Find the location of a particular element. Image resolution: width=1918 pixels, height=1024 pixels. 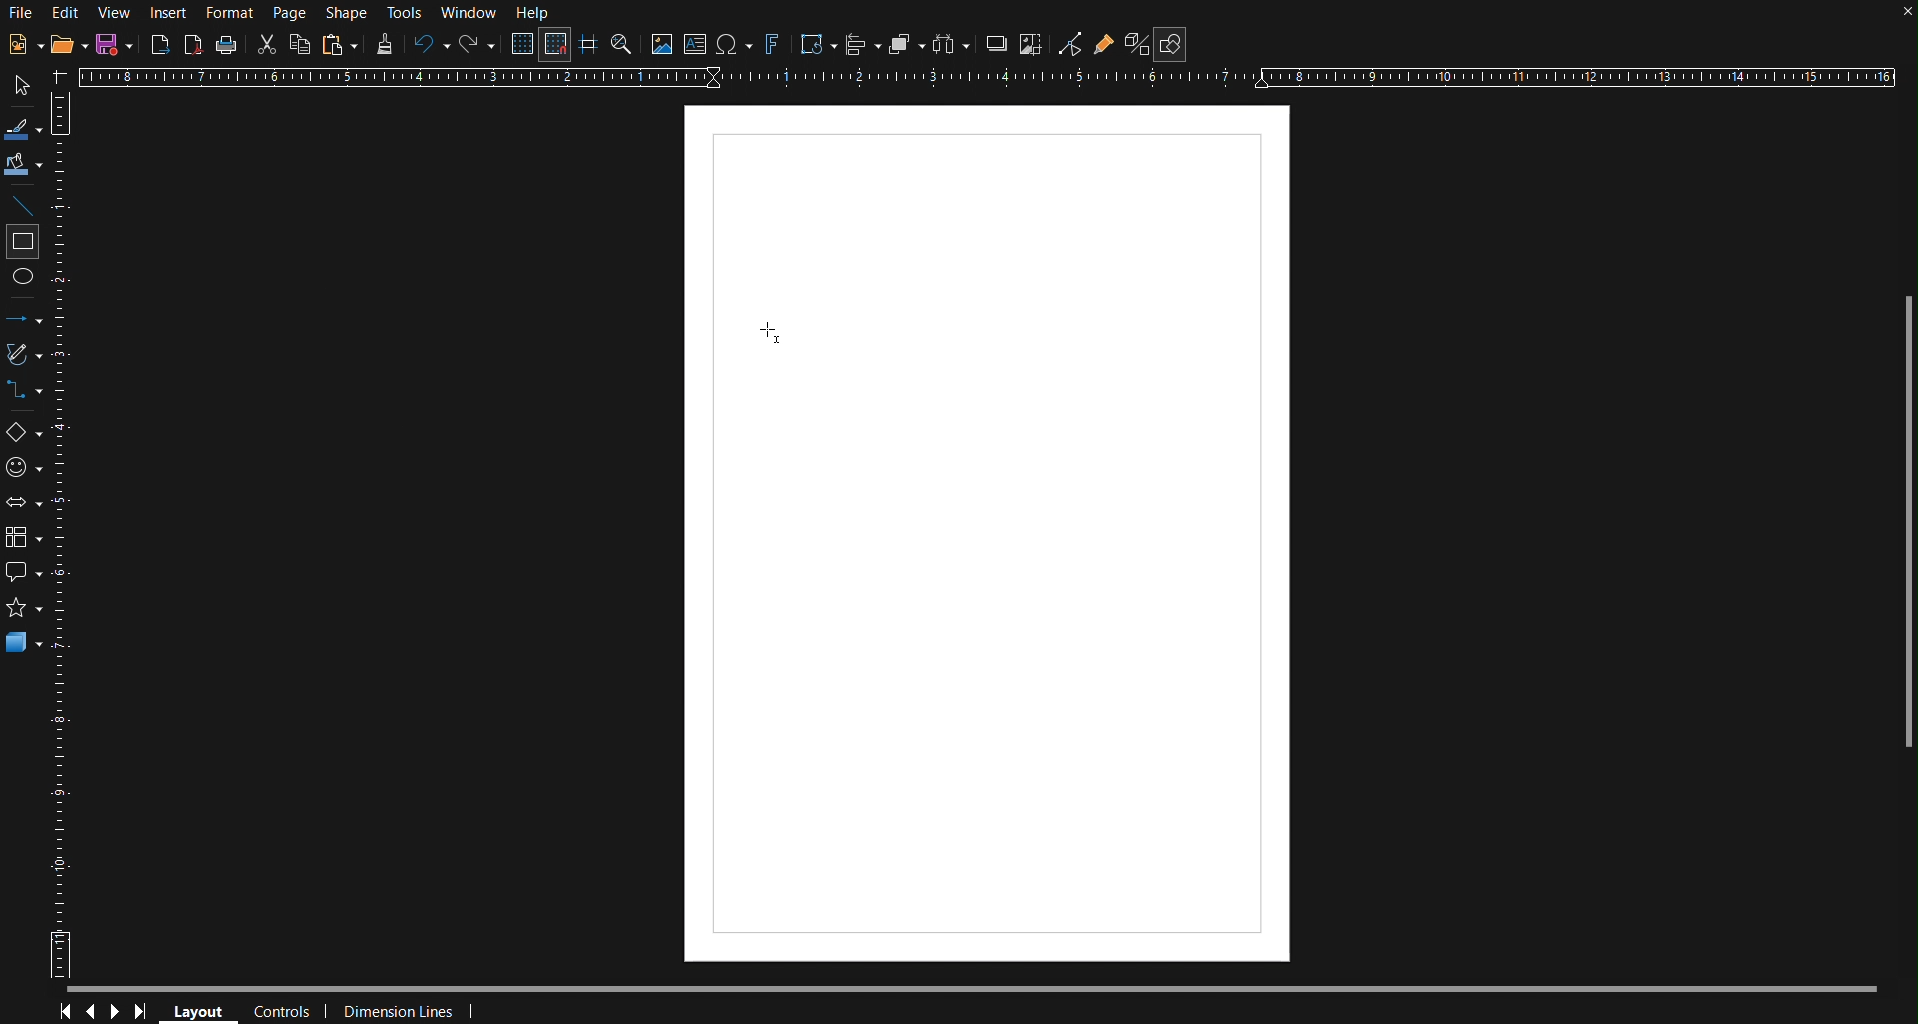

Cursor is located at coordinates (769, 331).